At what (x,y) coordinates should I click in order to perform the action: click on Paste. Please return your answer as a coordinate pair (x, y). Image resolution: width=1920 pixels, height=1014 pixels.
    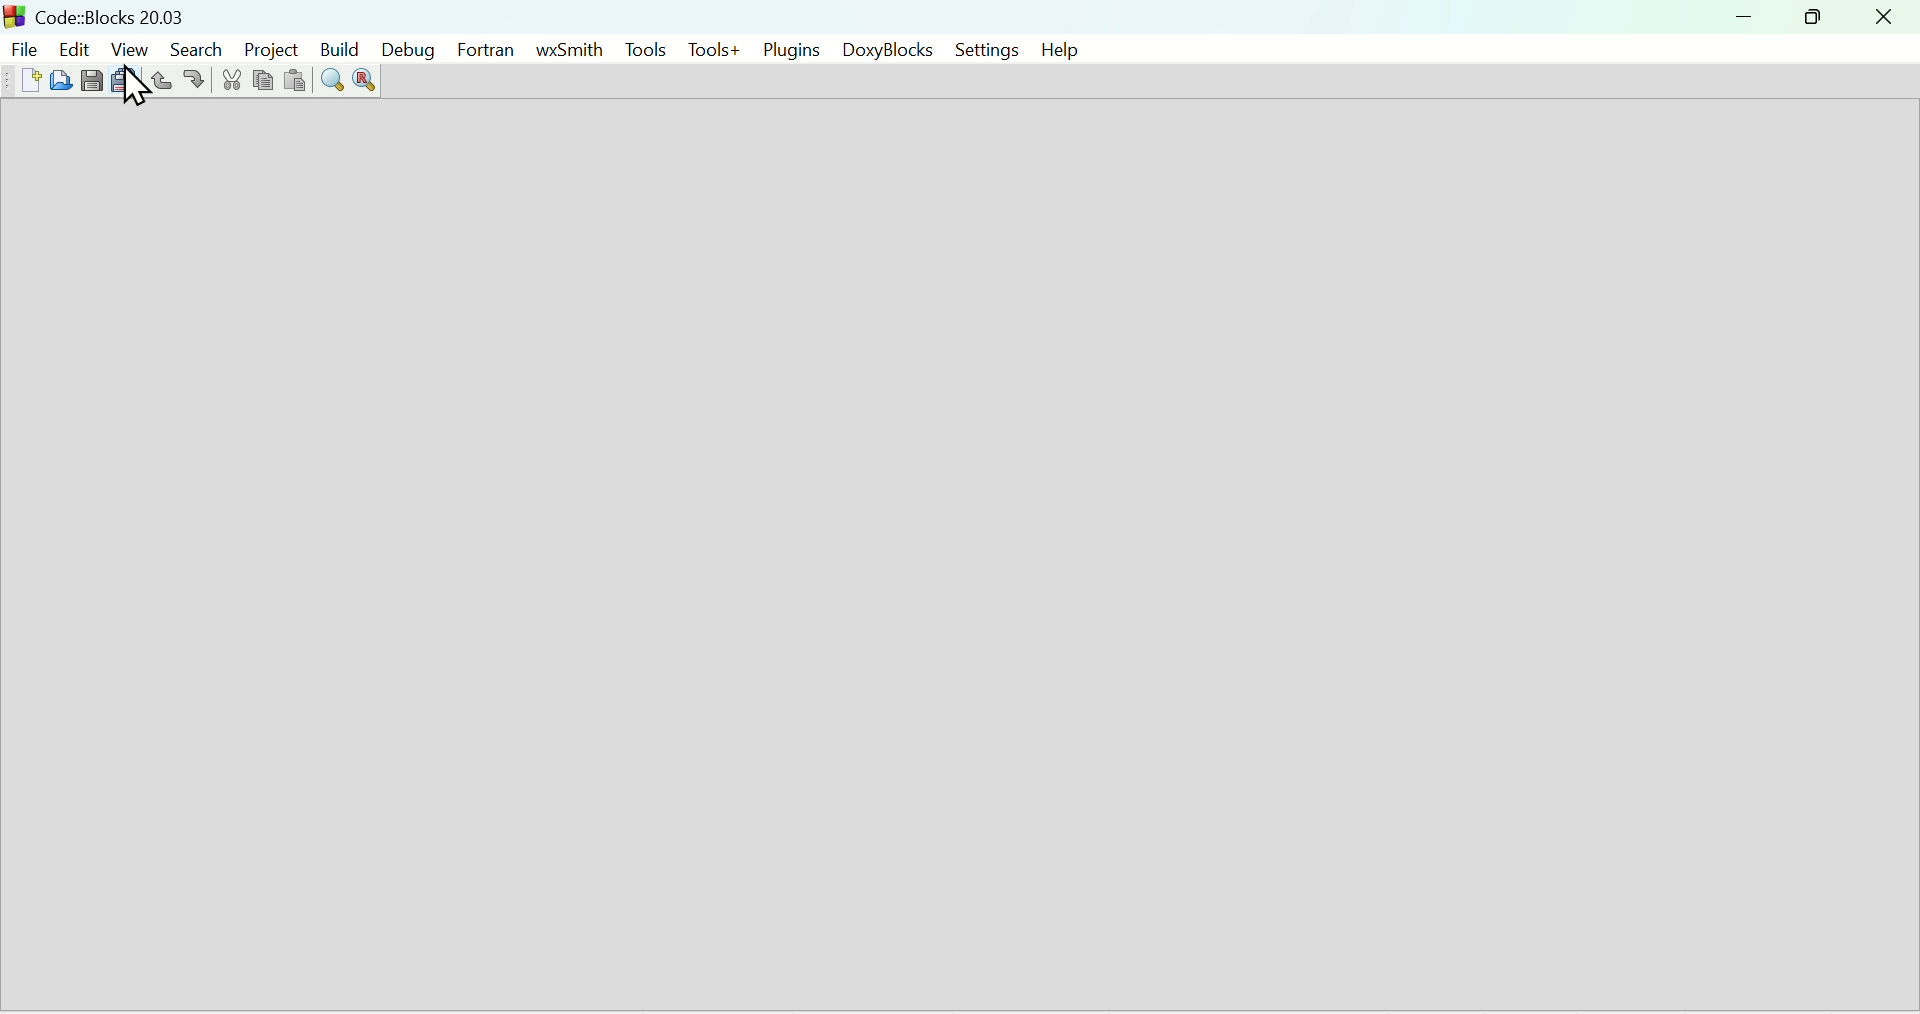
    Looking at the image, I should click on (292, 82).